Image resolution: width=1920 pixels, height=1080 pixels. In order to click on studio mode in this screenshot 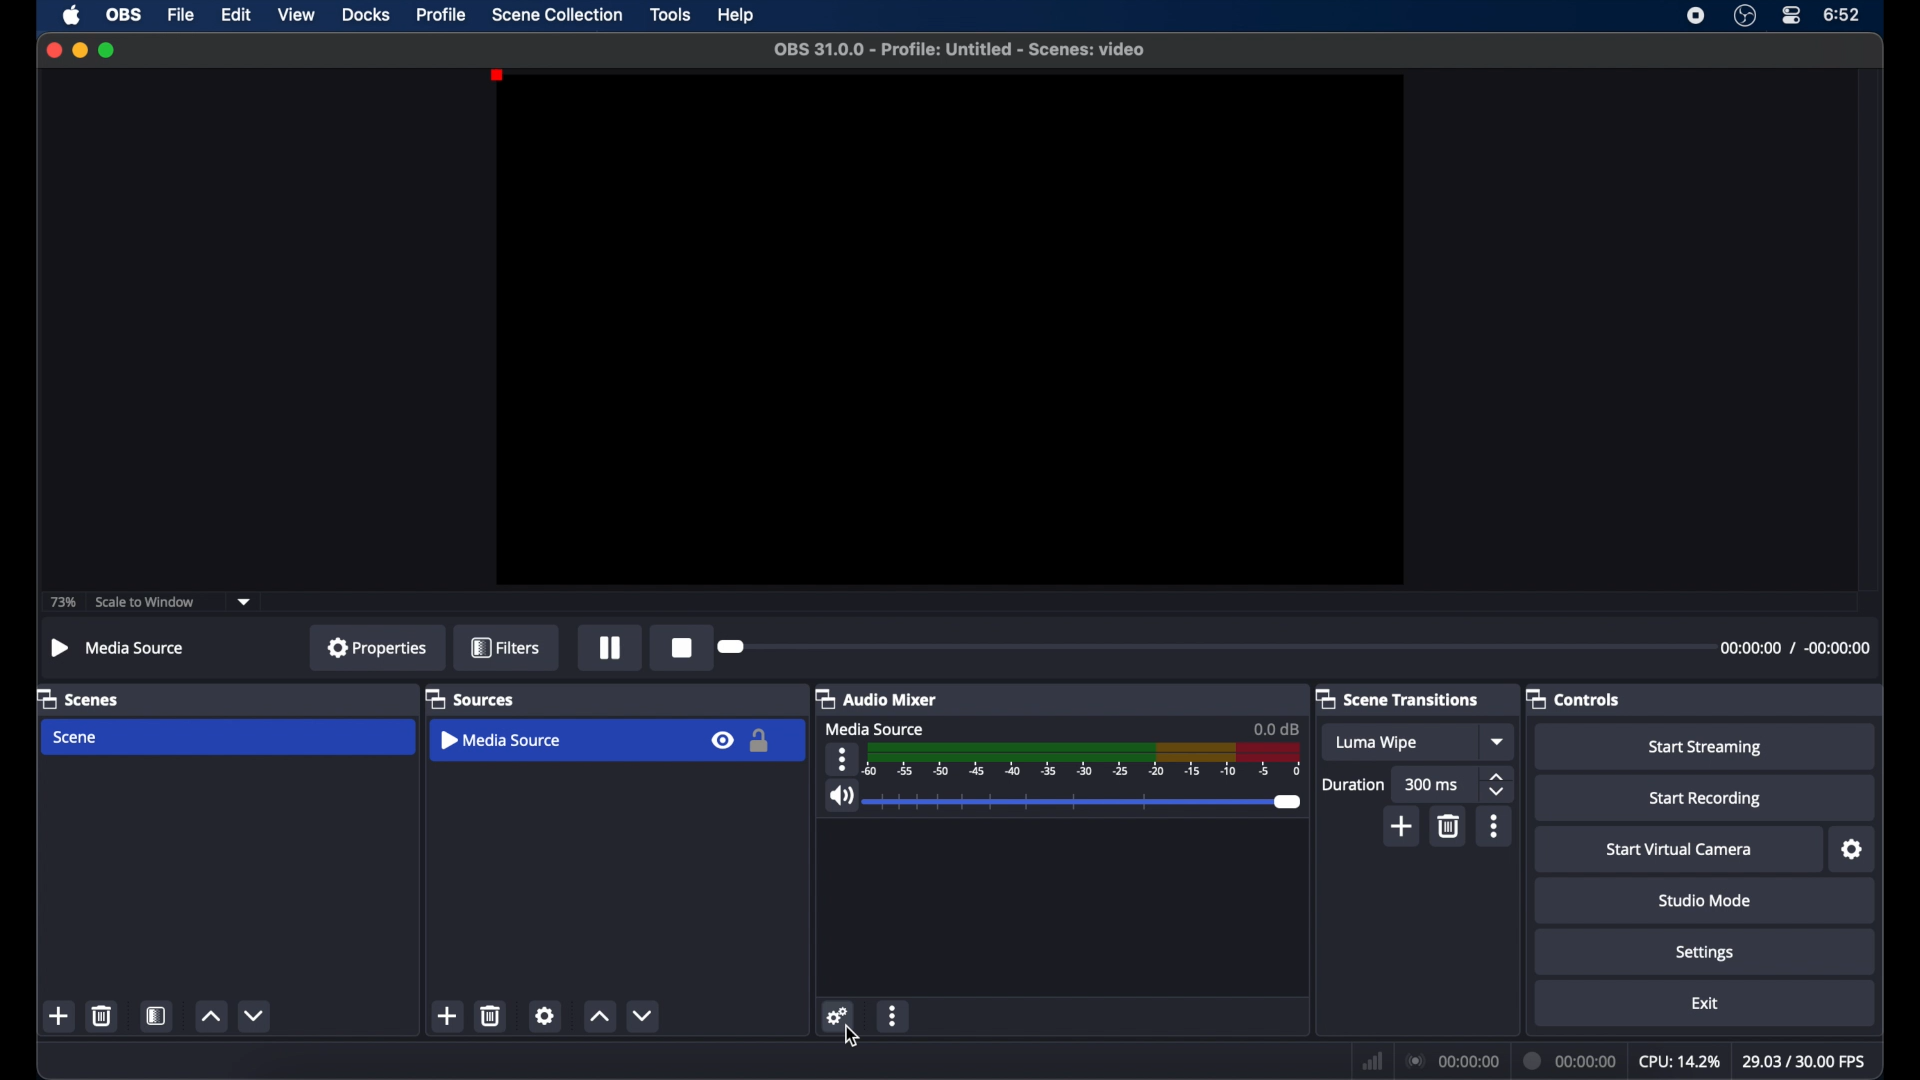, I will do `click(1704, 901)`.